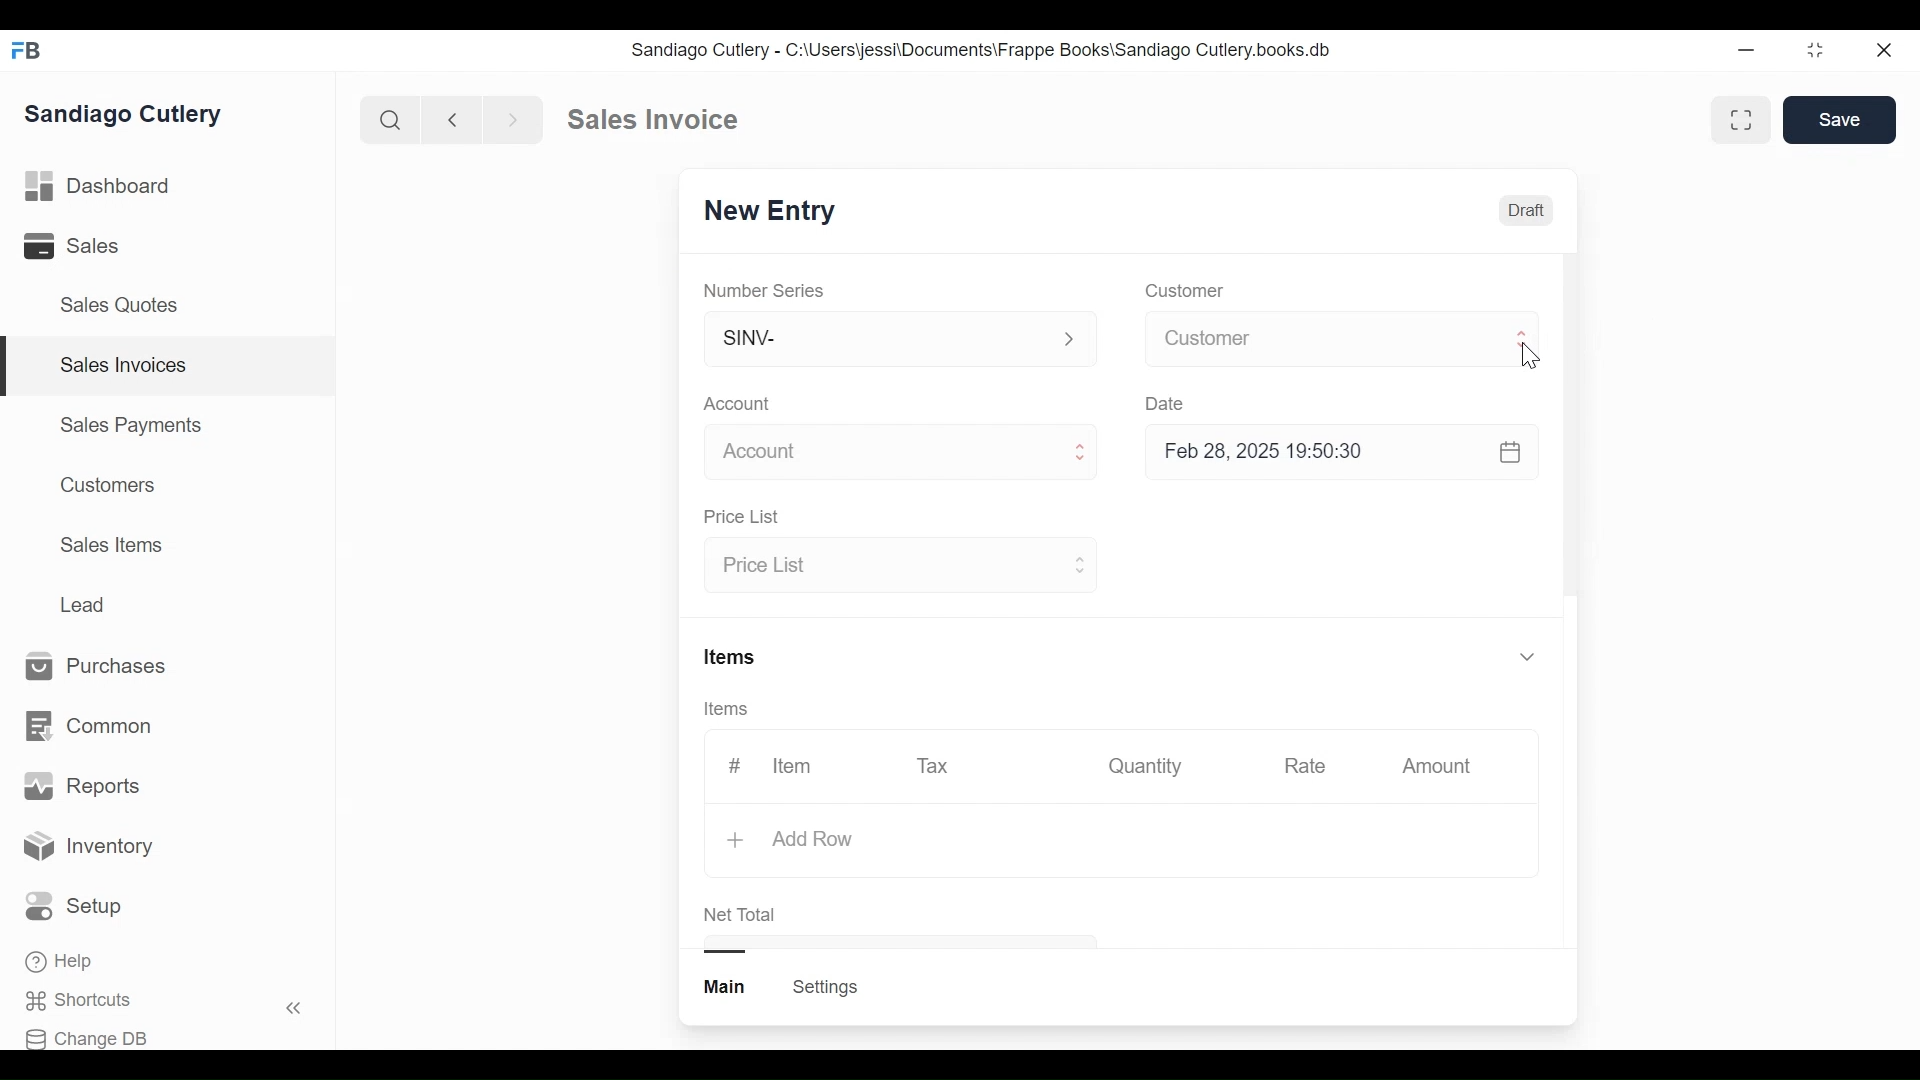 The image size is (1920, 1080). What do you see at coordinates (103, 485) in the screenshot?
I see `Customers` at bounding box center [103, 485].